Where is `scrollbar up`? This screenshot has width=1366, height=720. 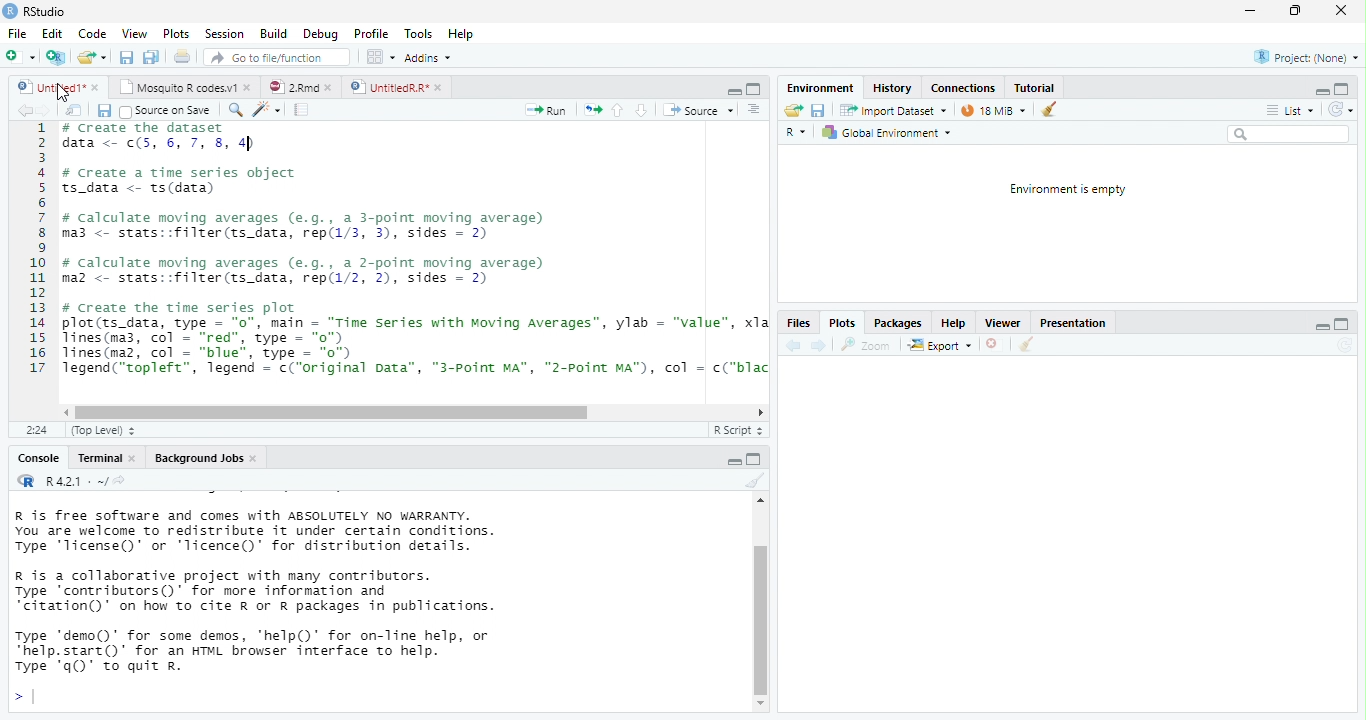
scrollbar up is located at coordinates (758, 503).